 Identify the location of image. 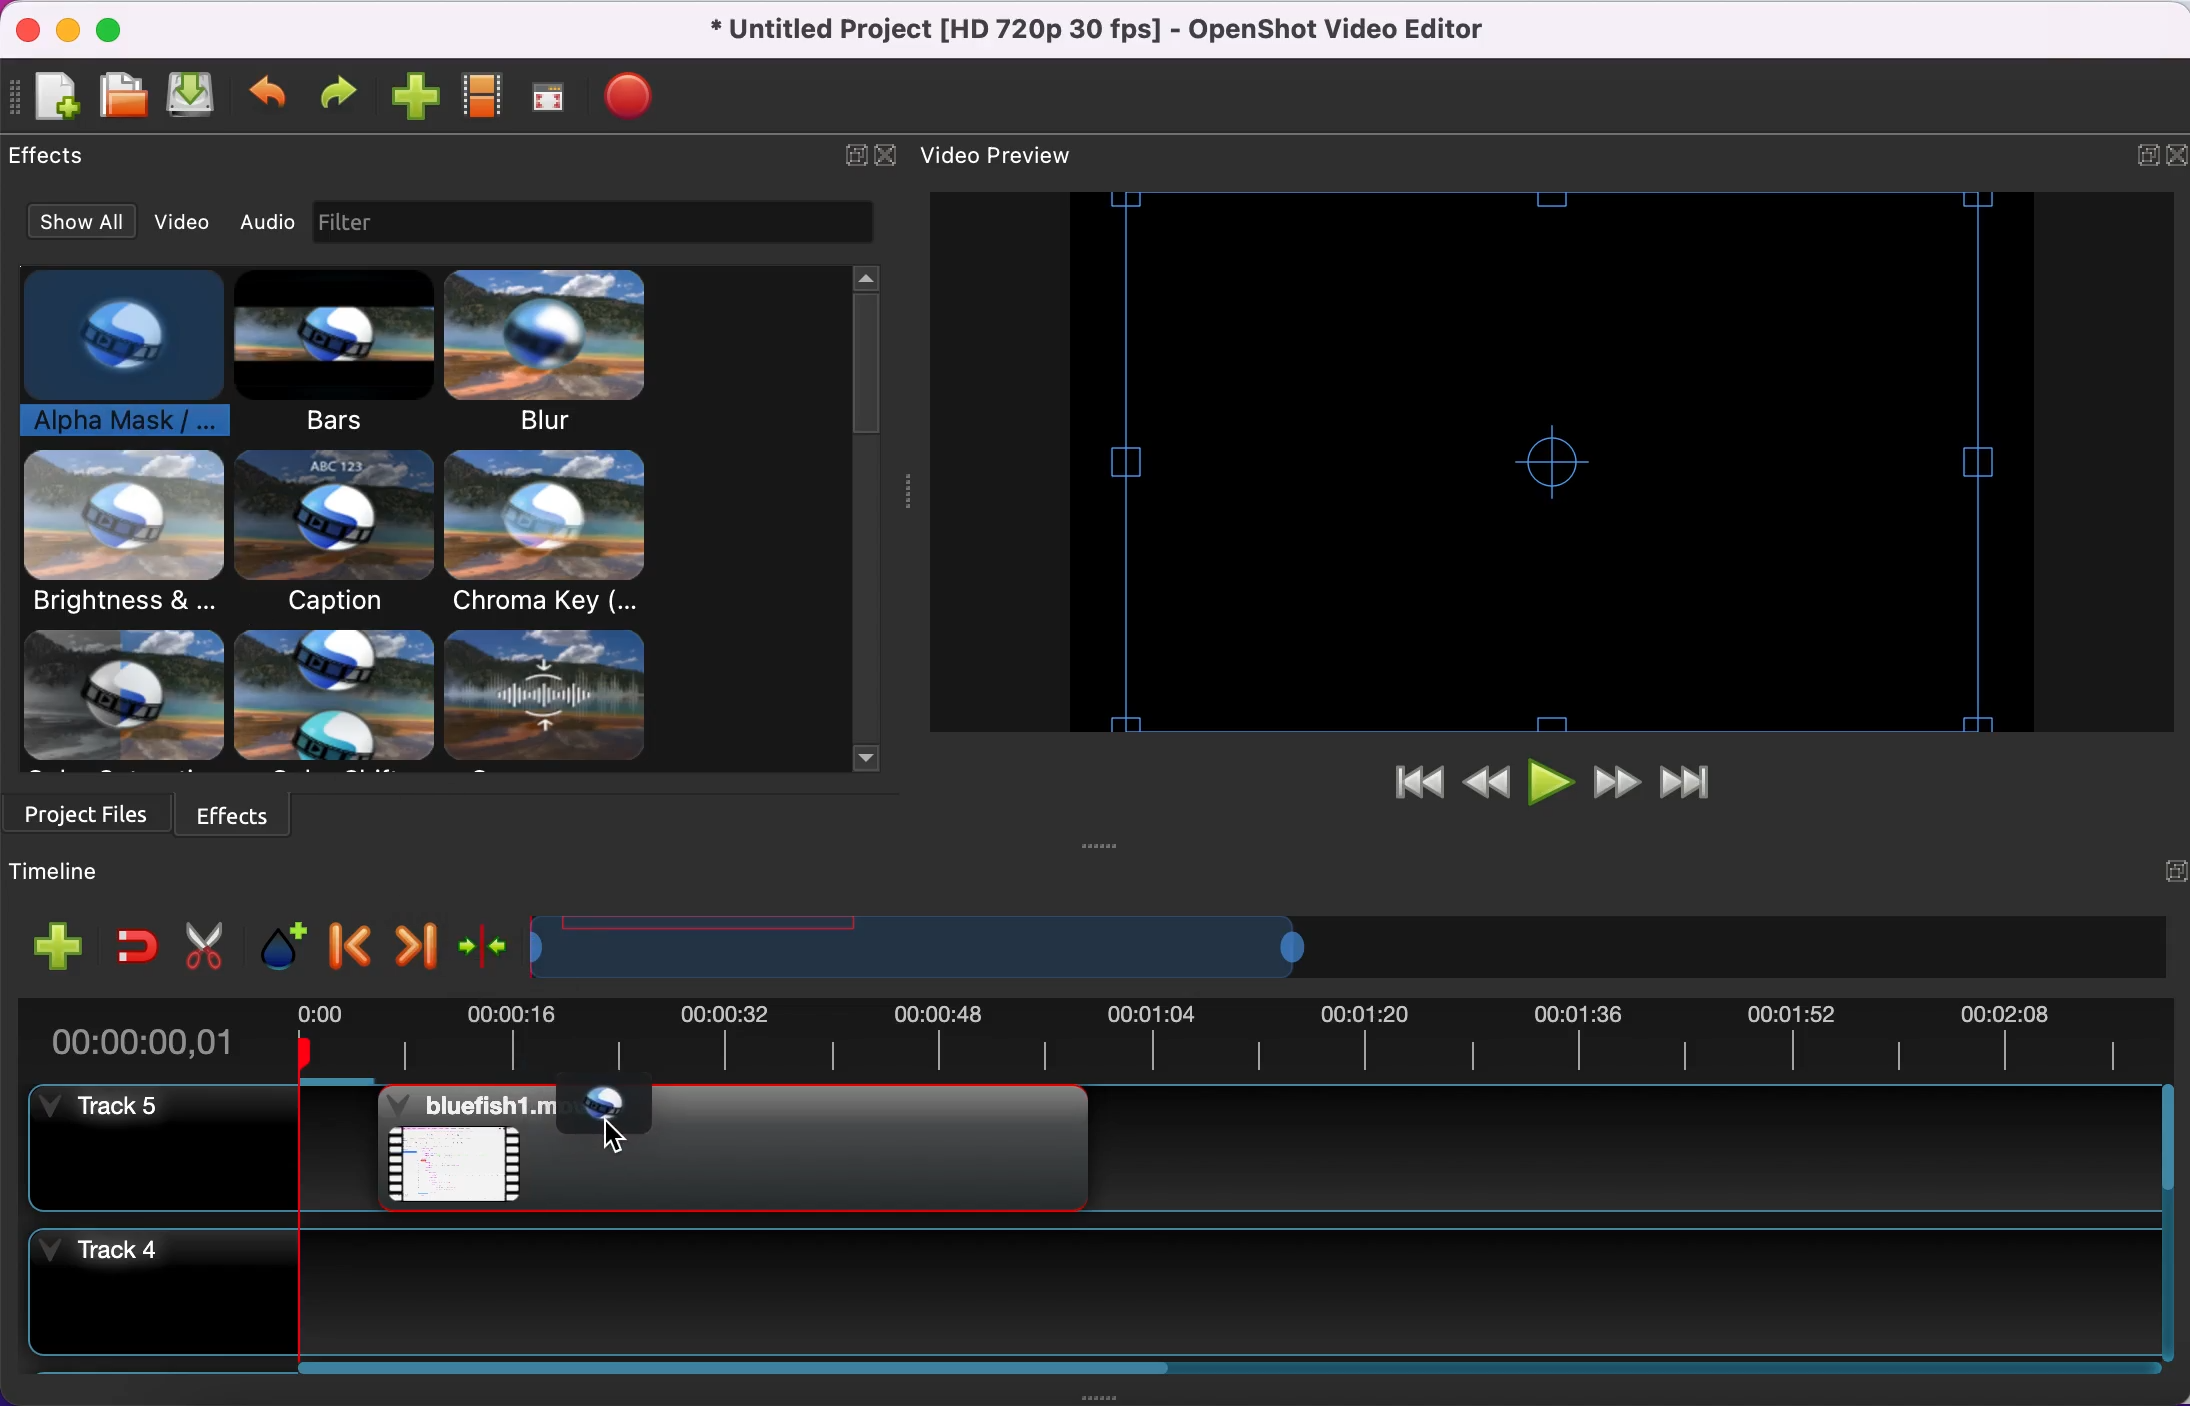
(352, 223).